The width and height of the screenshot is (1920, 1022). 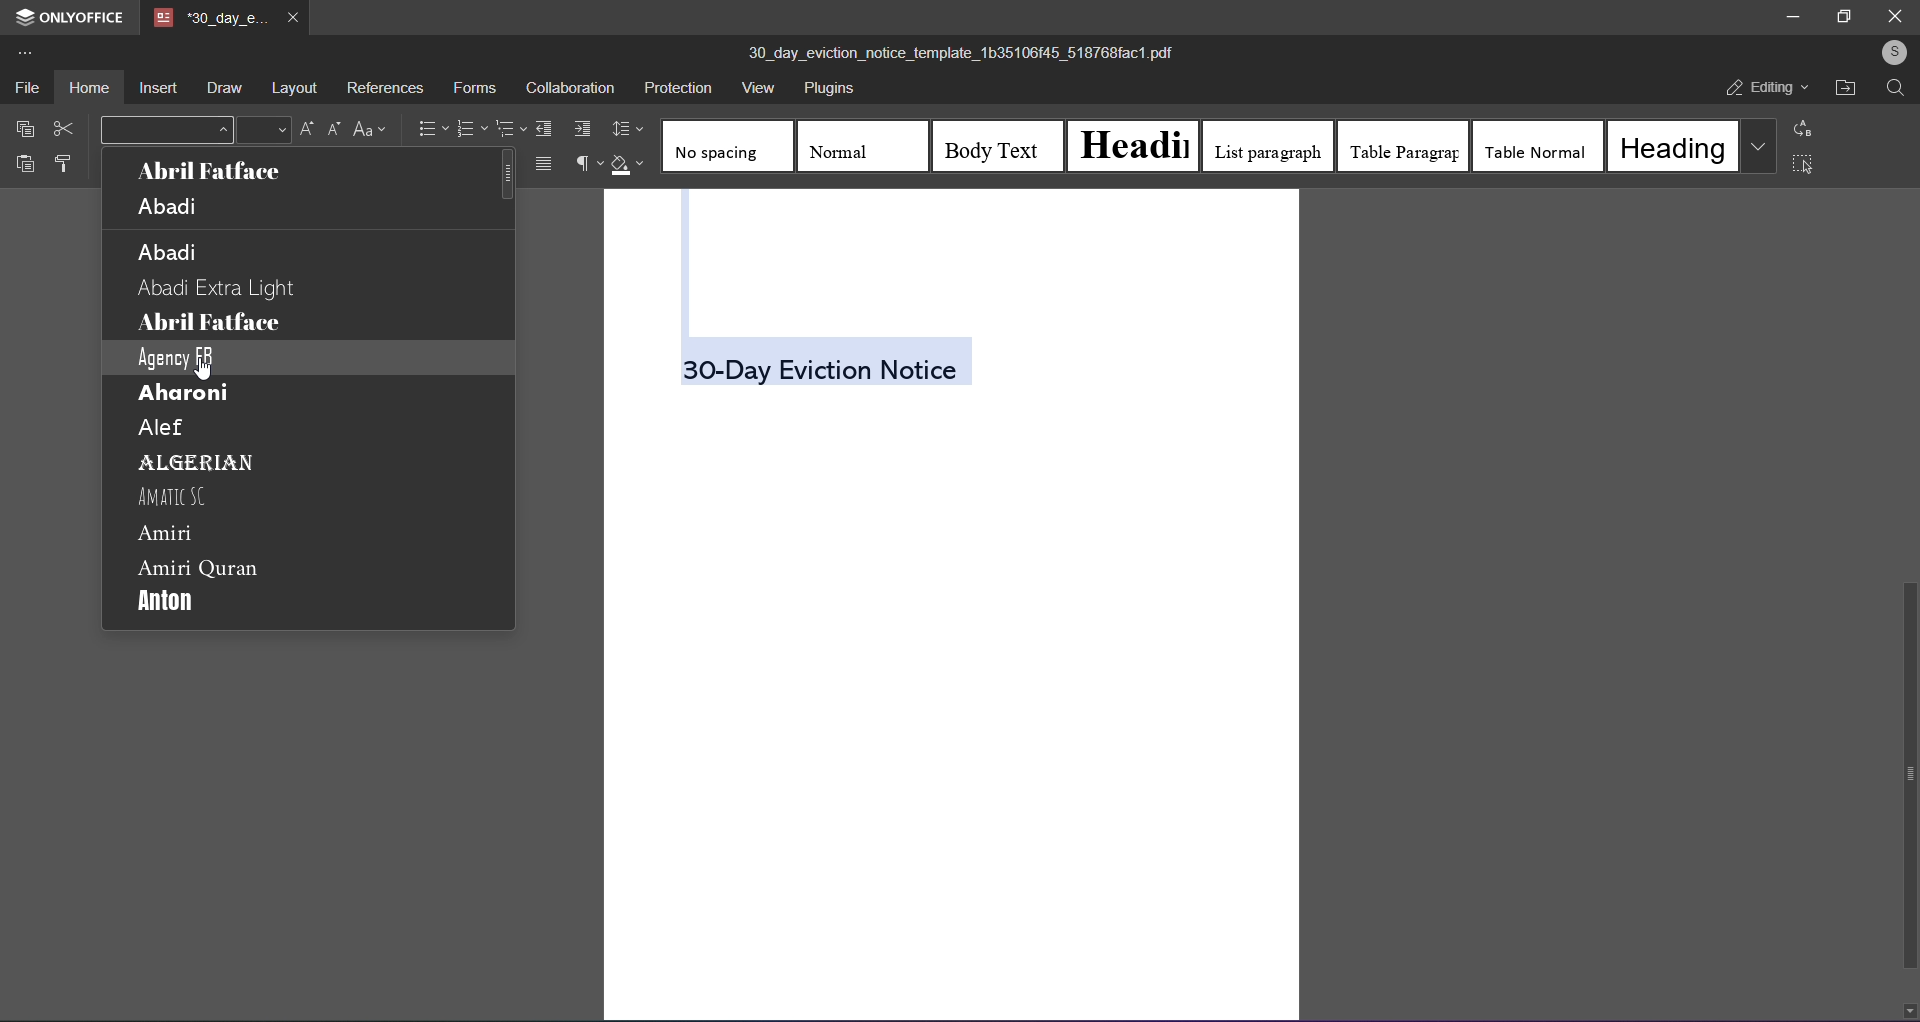 What do you see at coordinates (66, 15) in the screenshot?
I see `onlyoffice` at bounding box center [66, 15].